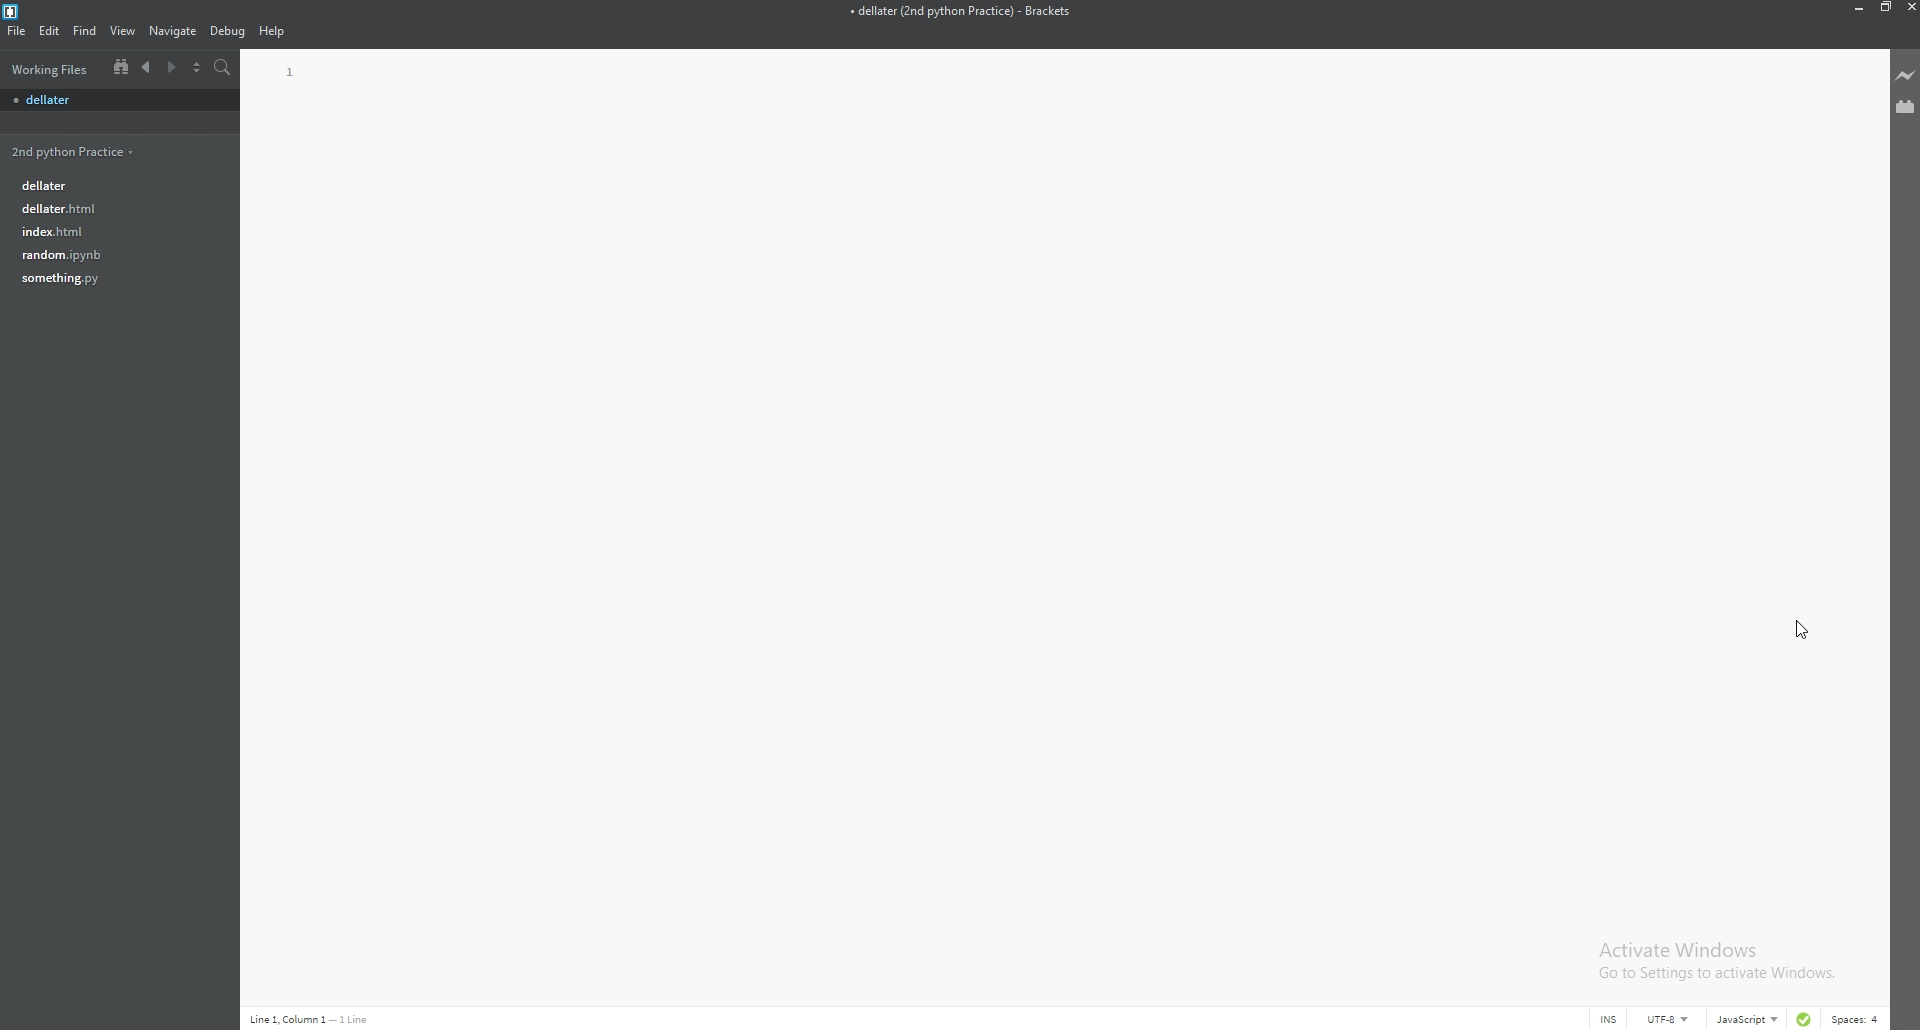  What do you see at coordinates (71, 150) in the screenshot?
I see `folder` at bounding box center [71, 150].